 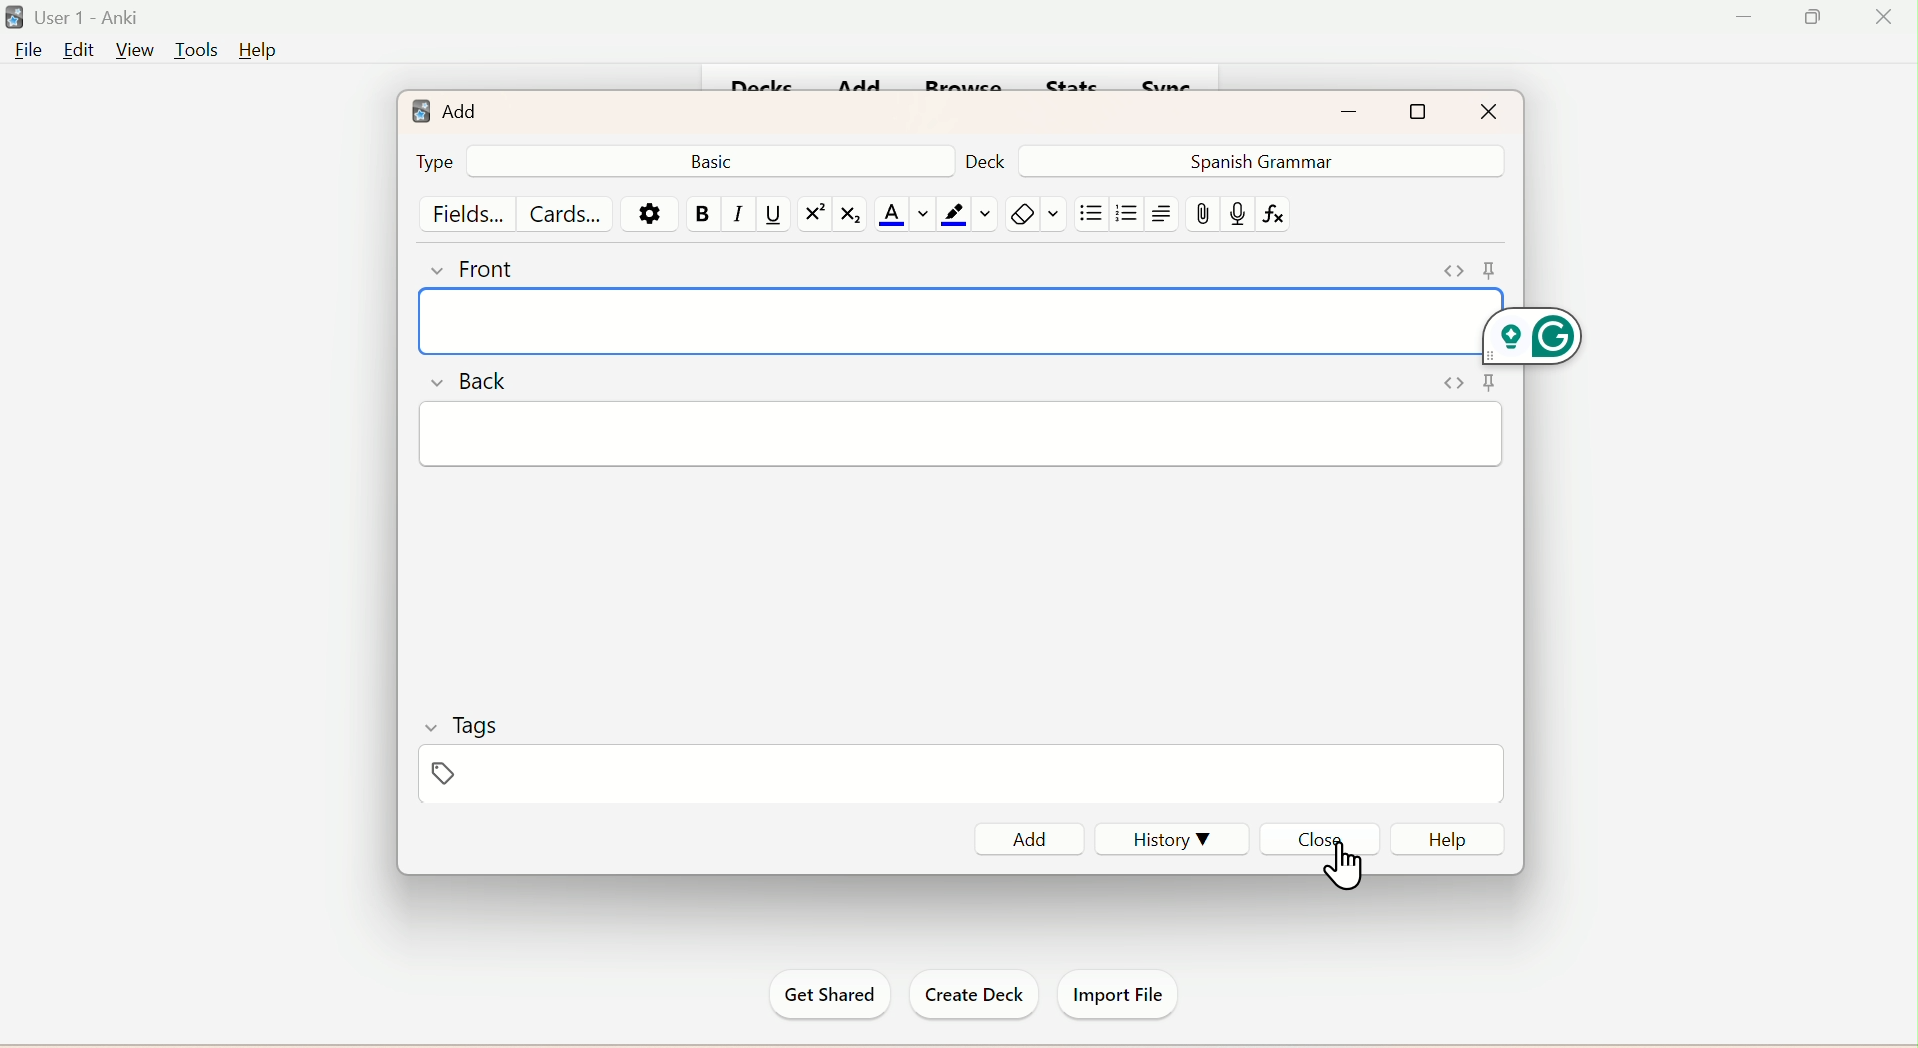 I want to click on Add, so click(x=444, y=106).